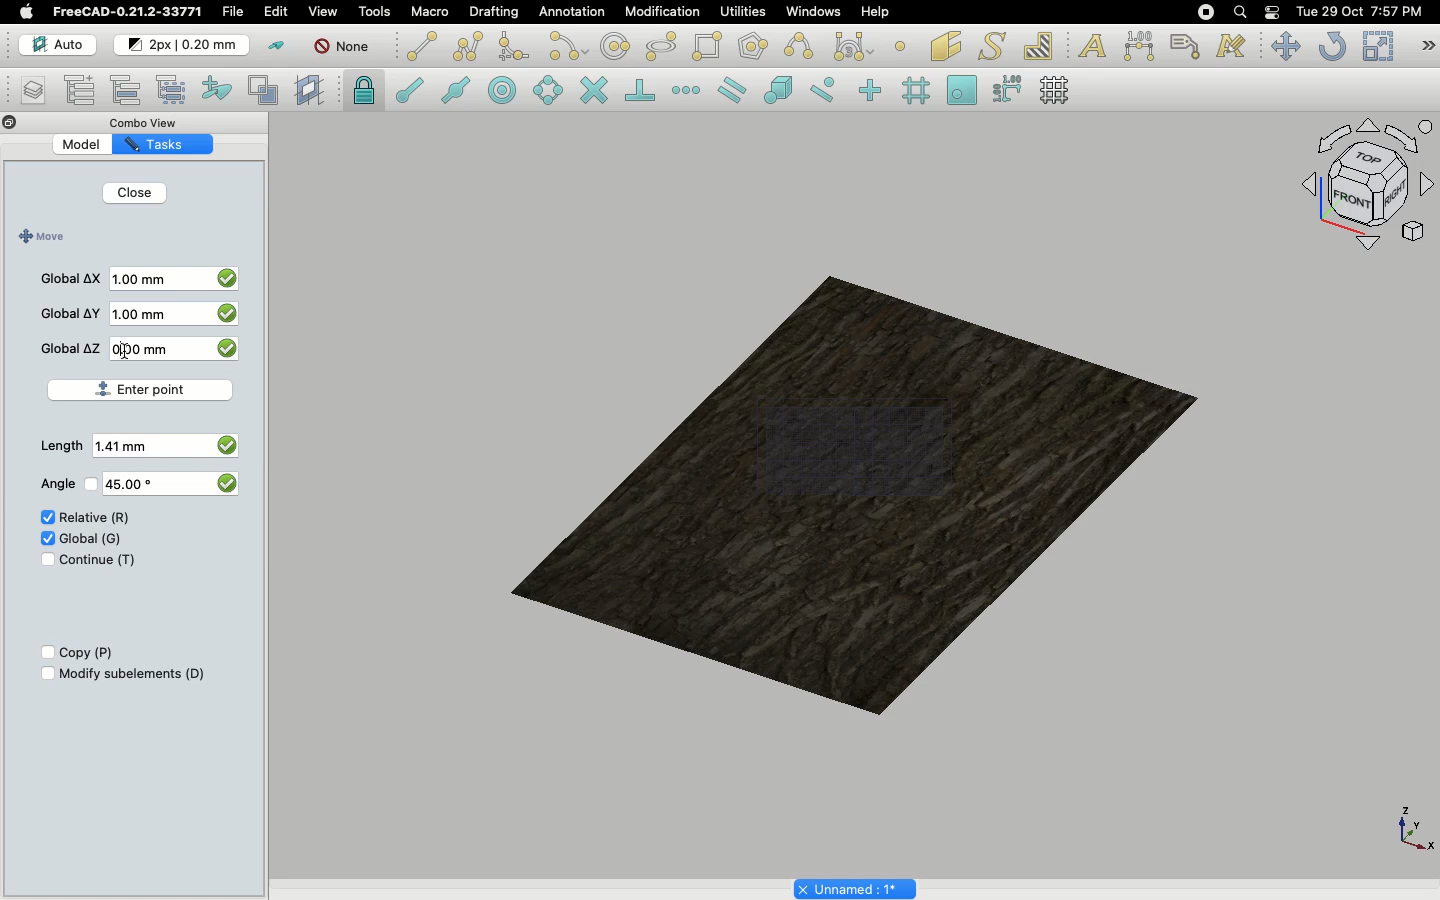 This screenshot has height=900, width=1440. I want to click on Hatch, so click(1039, 46).